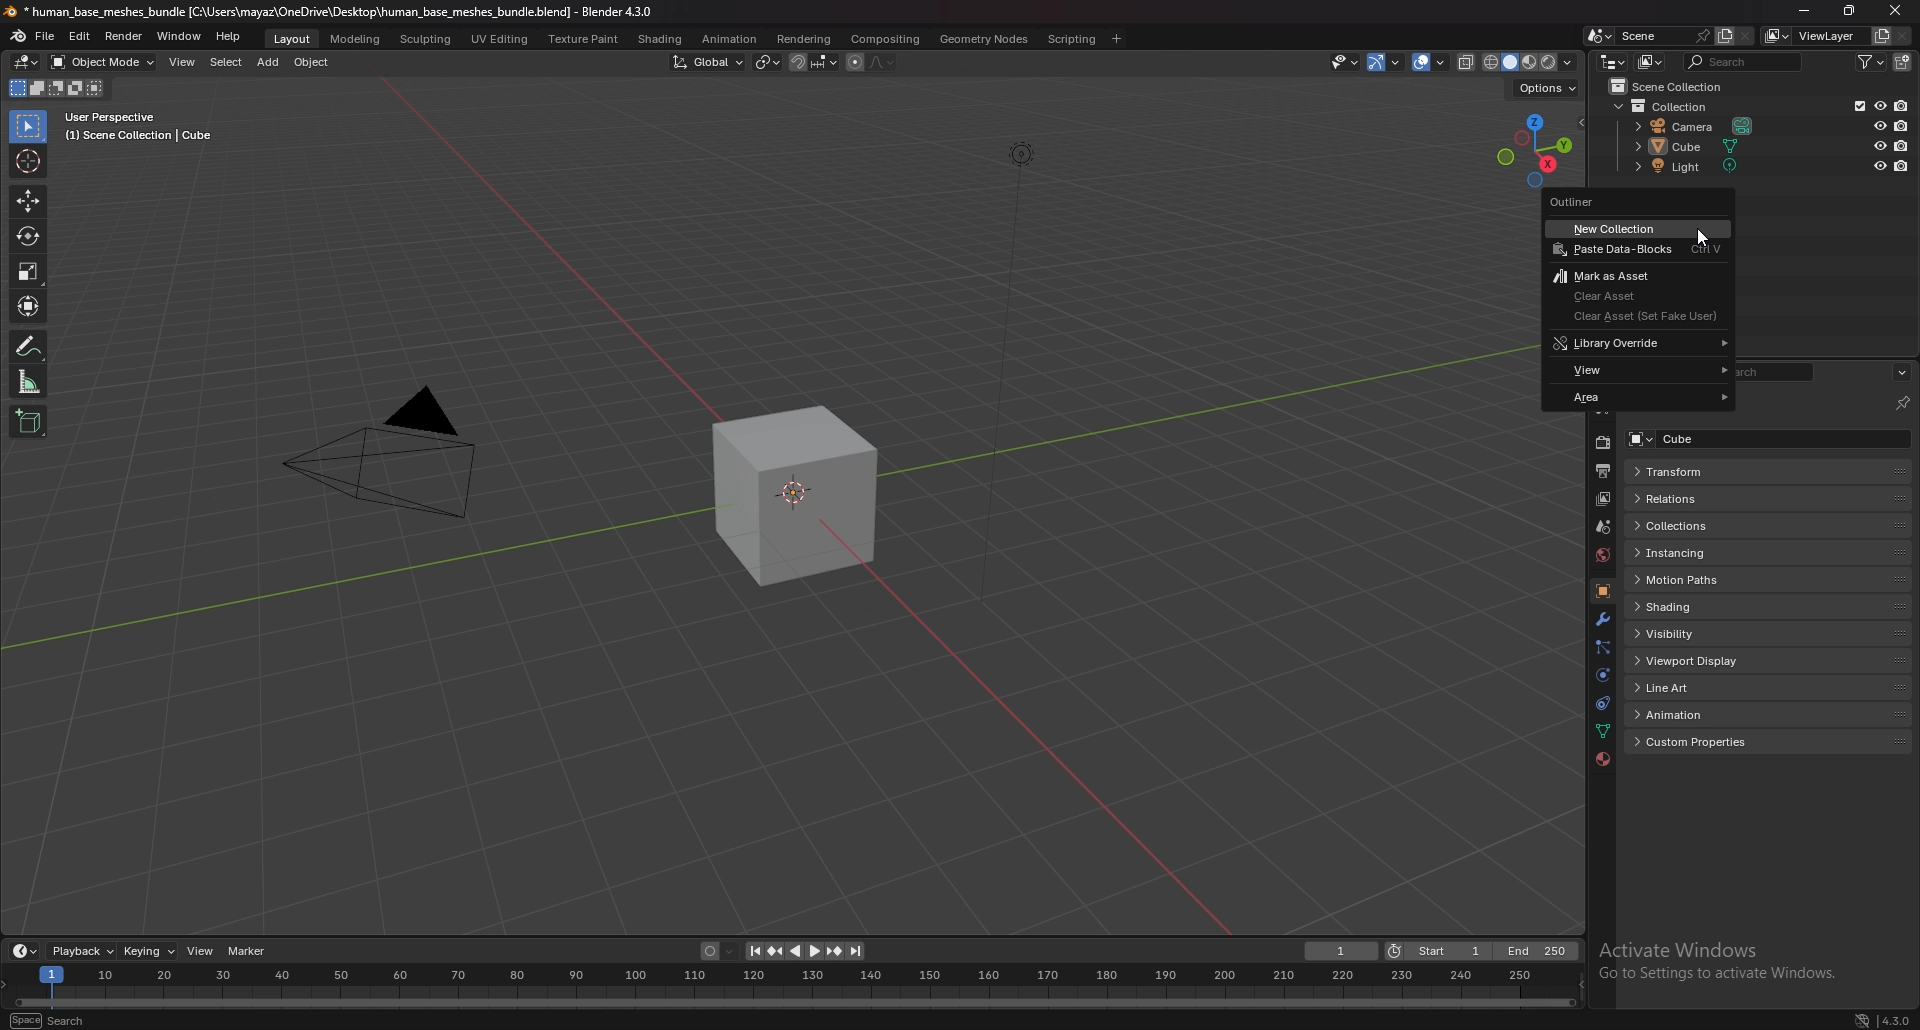  I want to click on transform, so click(31, 304).